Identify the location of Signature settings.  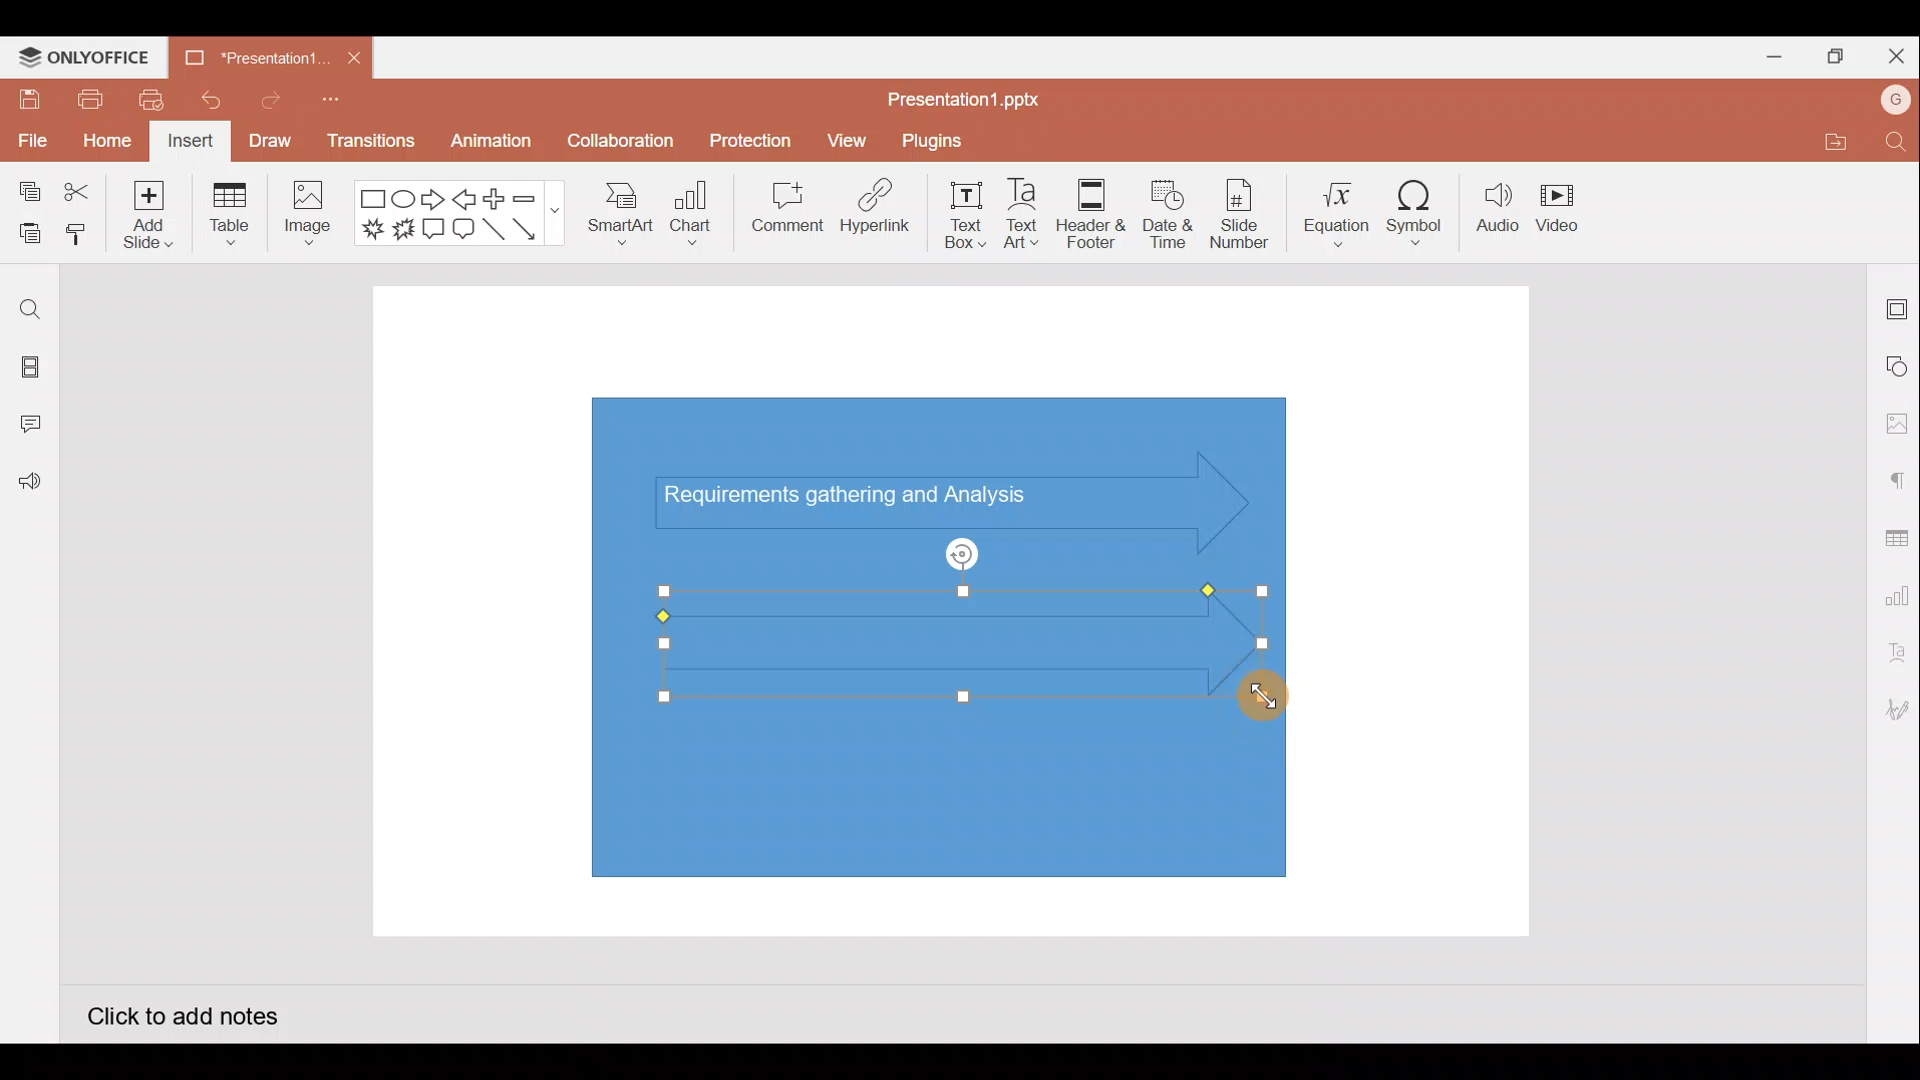
(1894, 712).